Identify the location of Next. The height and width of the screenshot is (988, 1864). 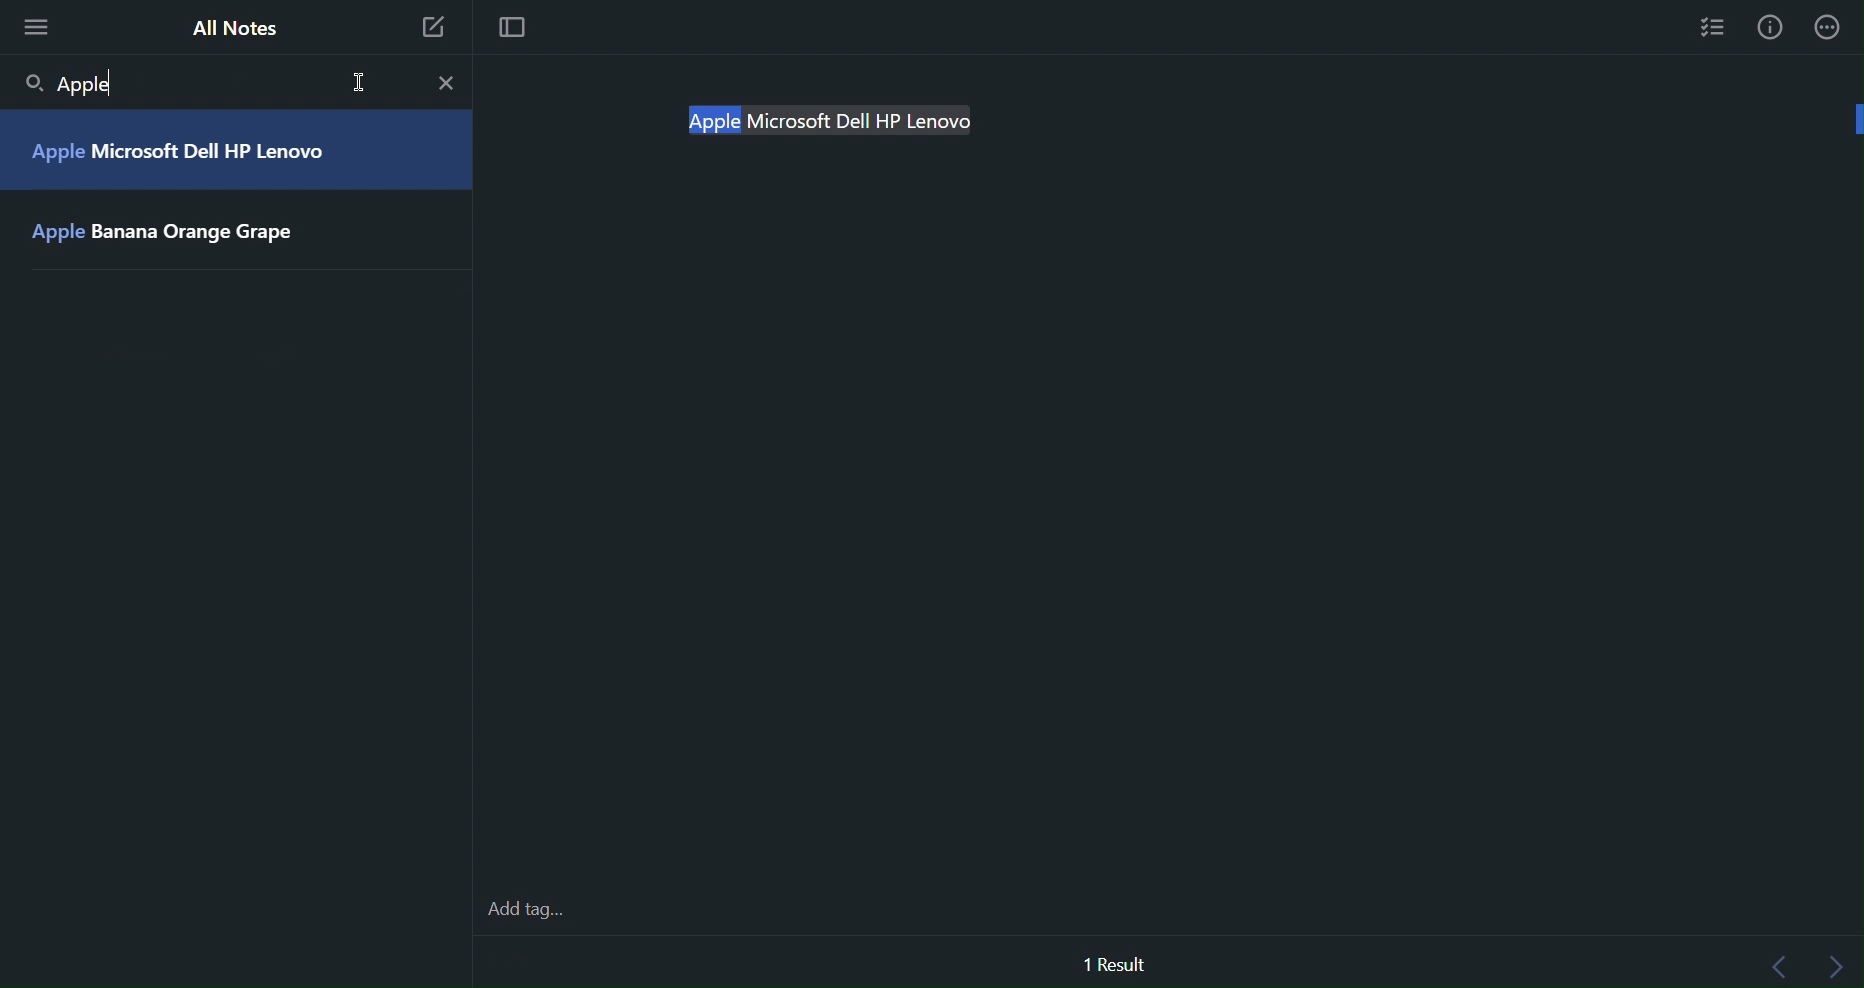
(1838, 965).